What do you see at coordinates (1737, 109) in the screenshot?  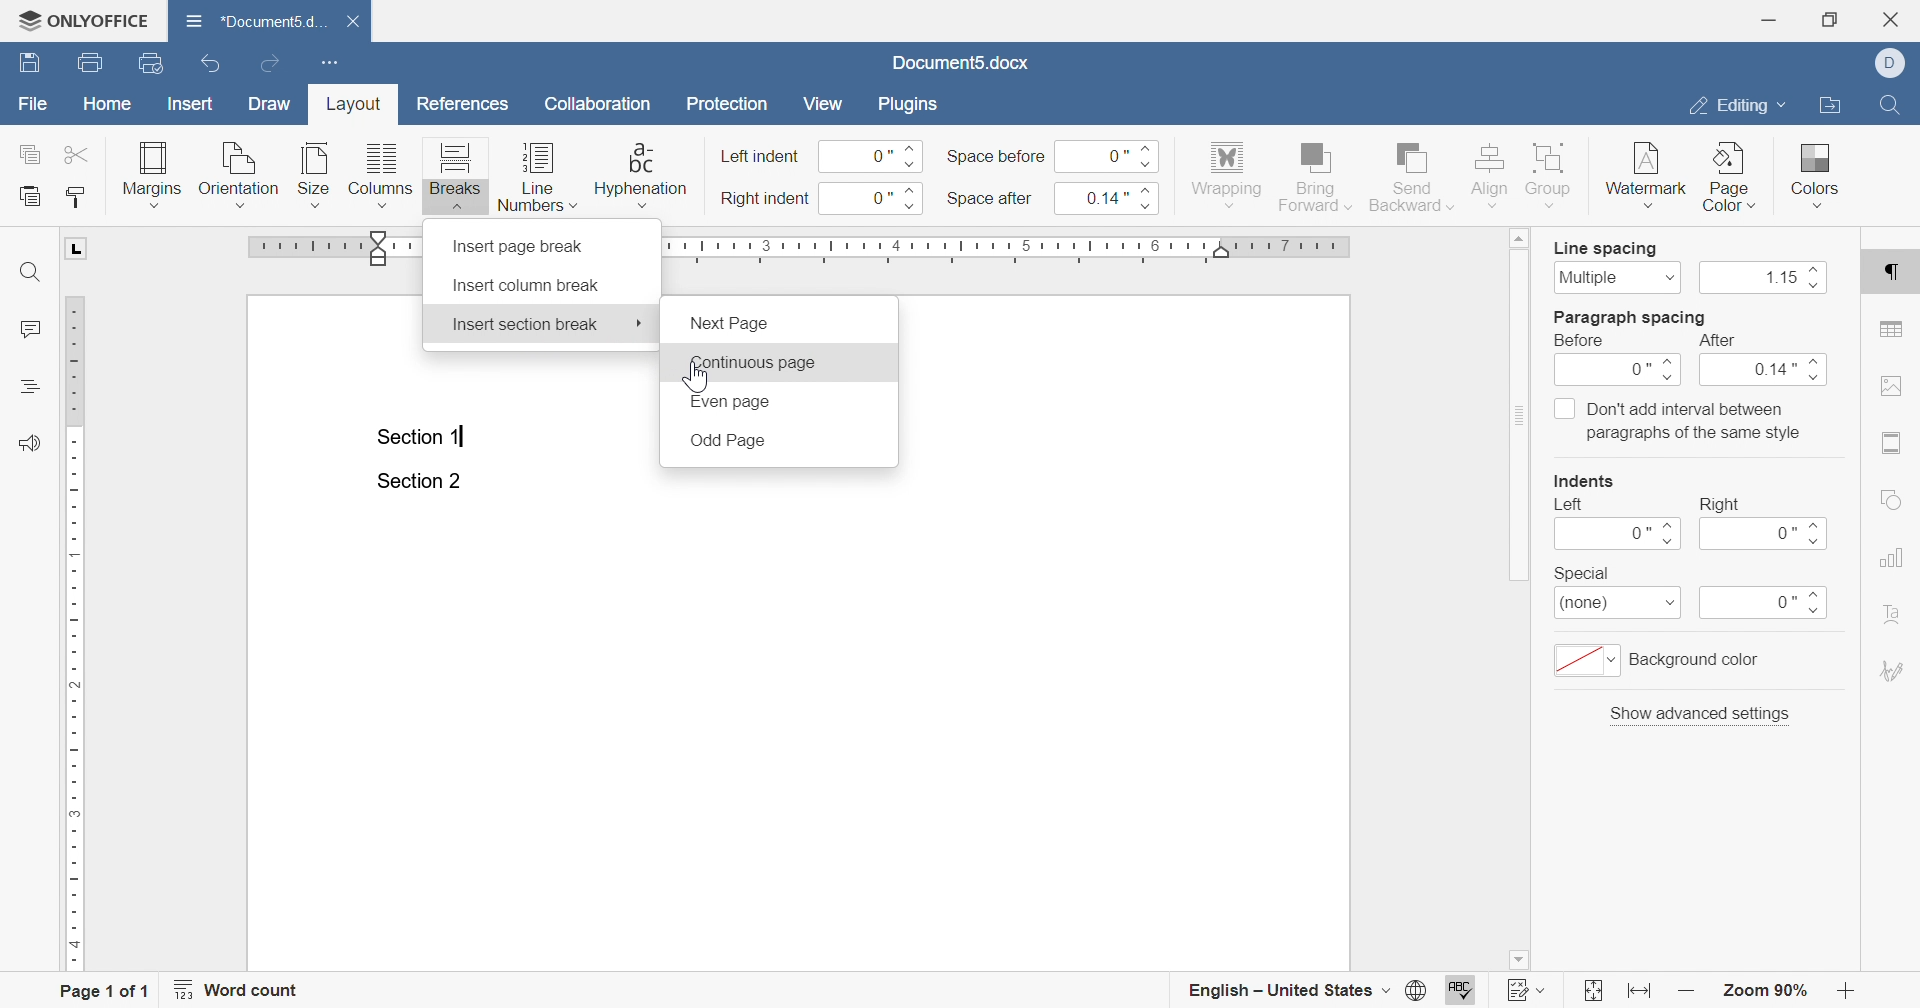 I see `editing` at bounding box center [1737, 109].